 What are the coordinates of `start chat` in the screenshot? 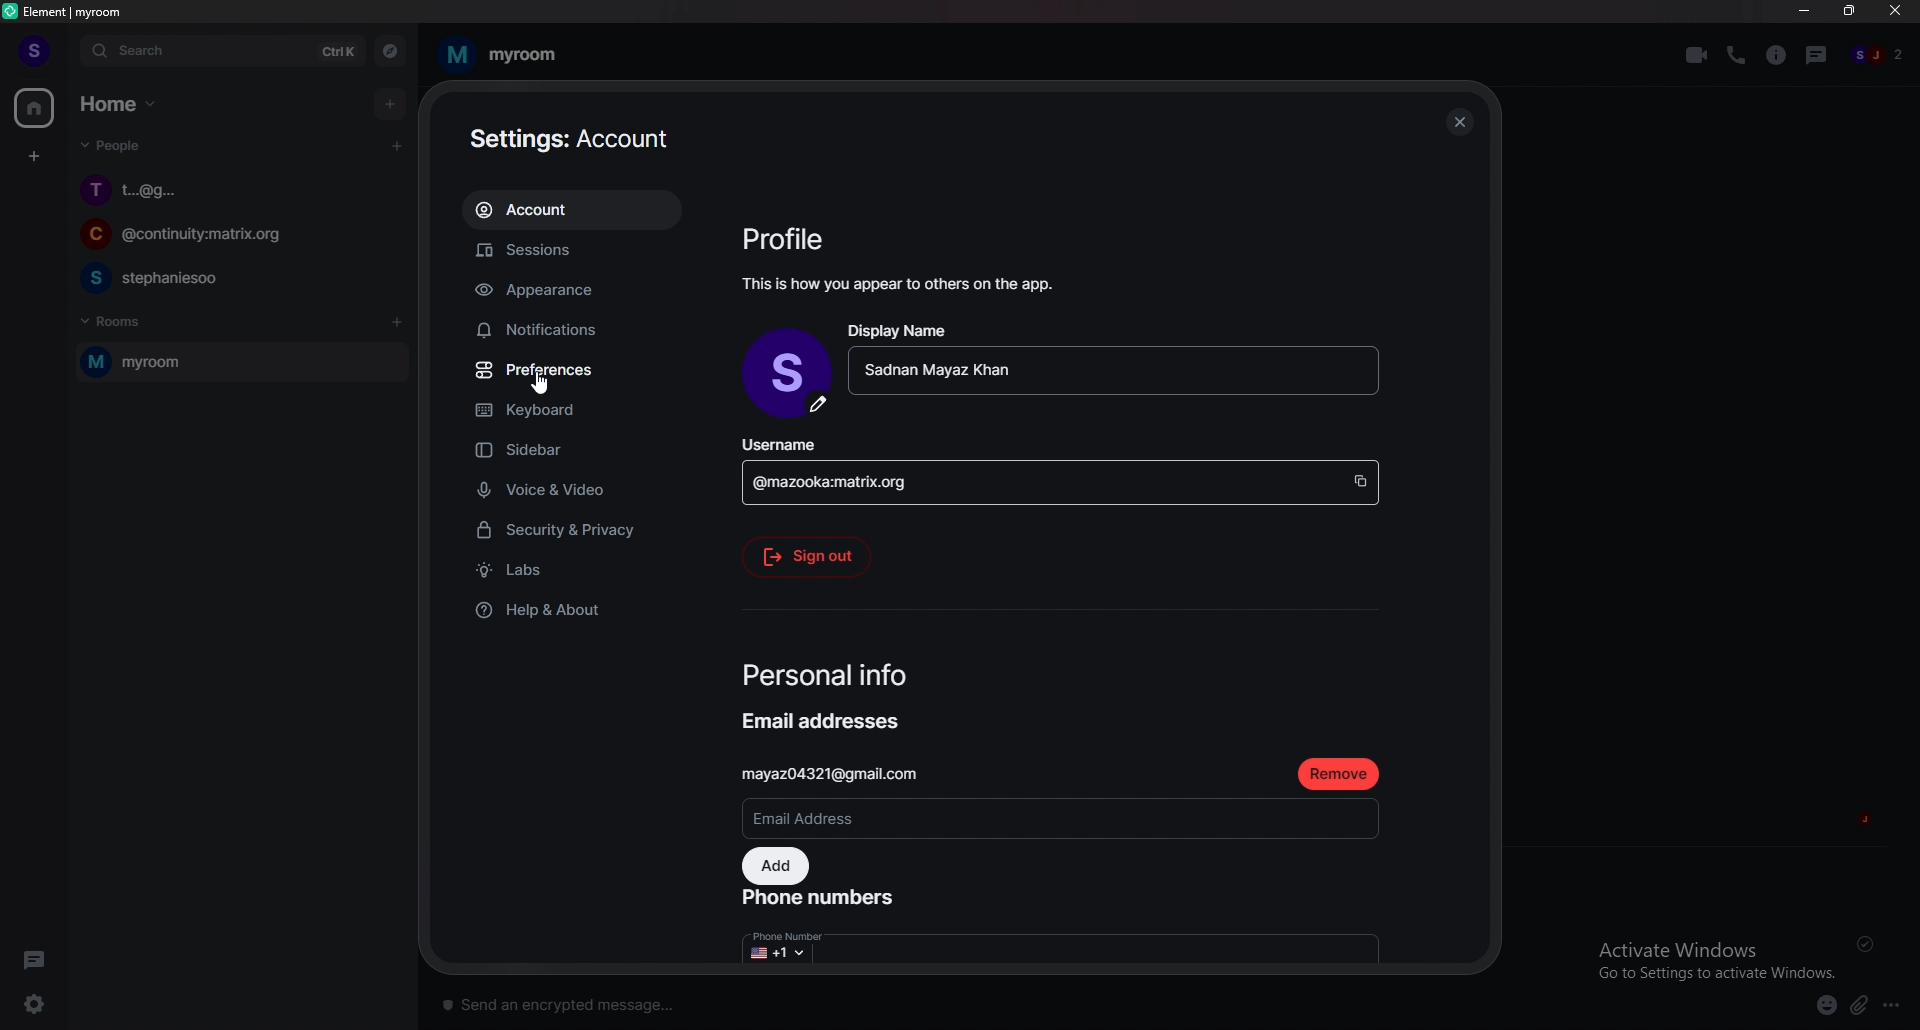 It's located at (396, 145).